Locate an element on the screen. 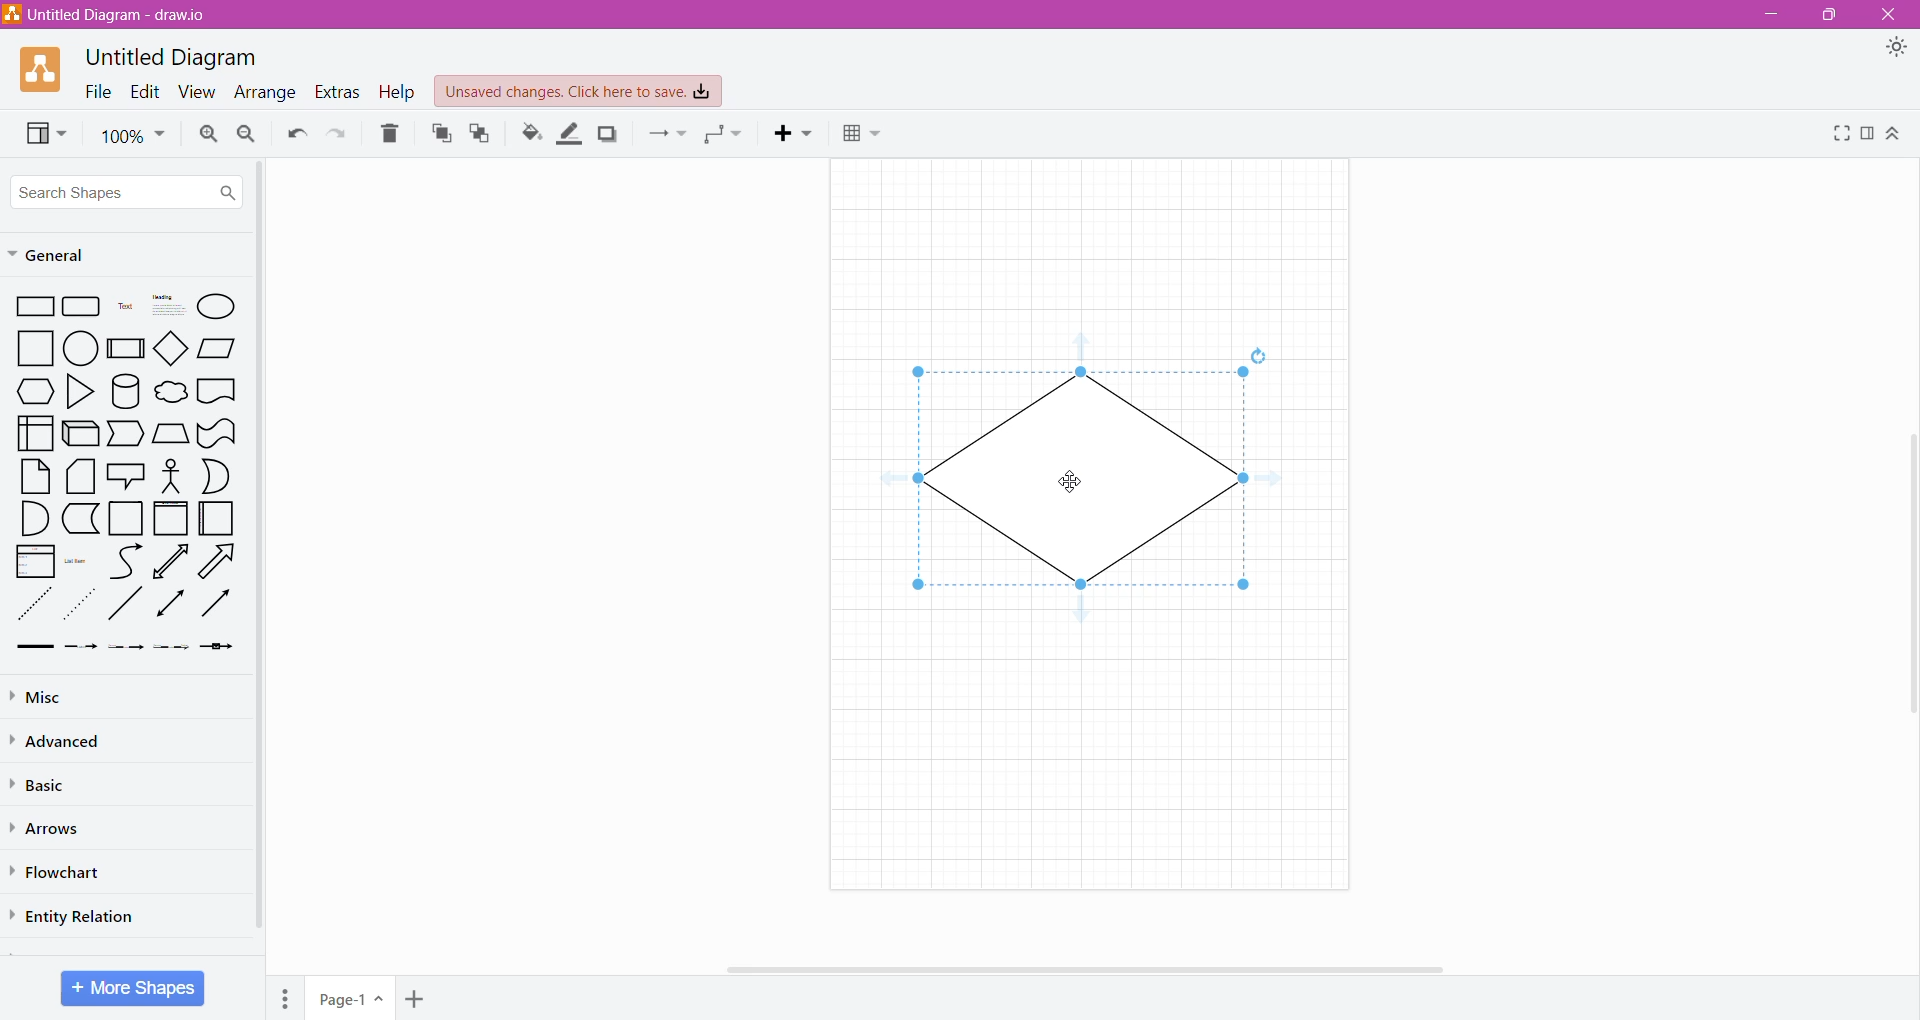 Image resolution: width=1920 pixels, height=1020 pixels. Appearance is located at coordinates (1896, 47).